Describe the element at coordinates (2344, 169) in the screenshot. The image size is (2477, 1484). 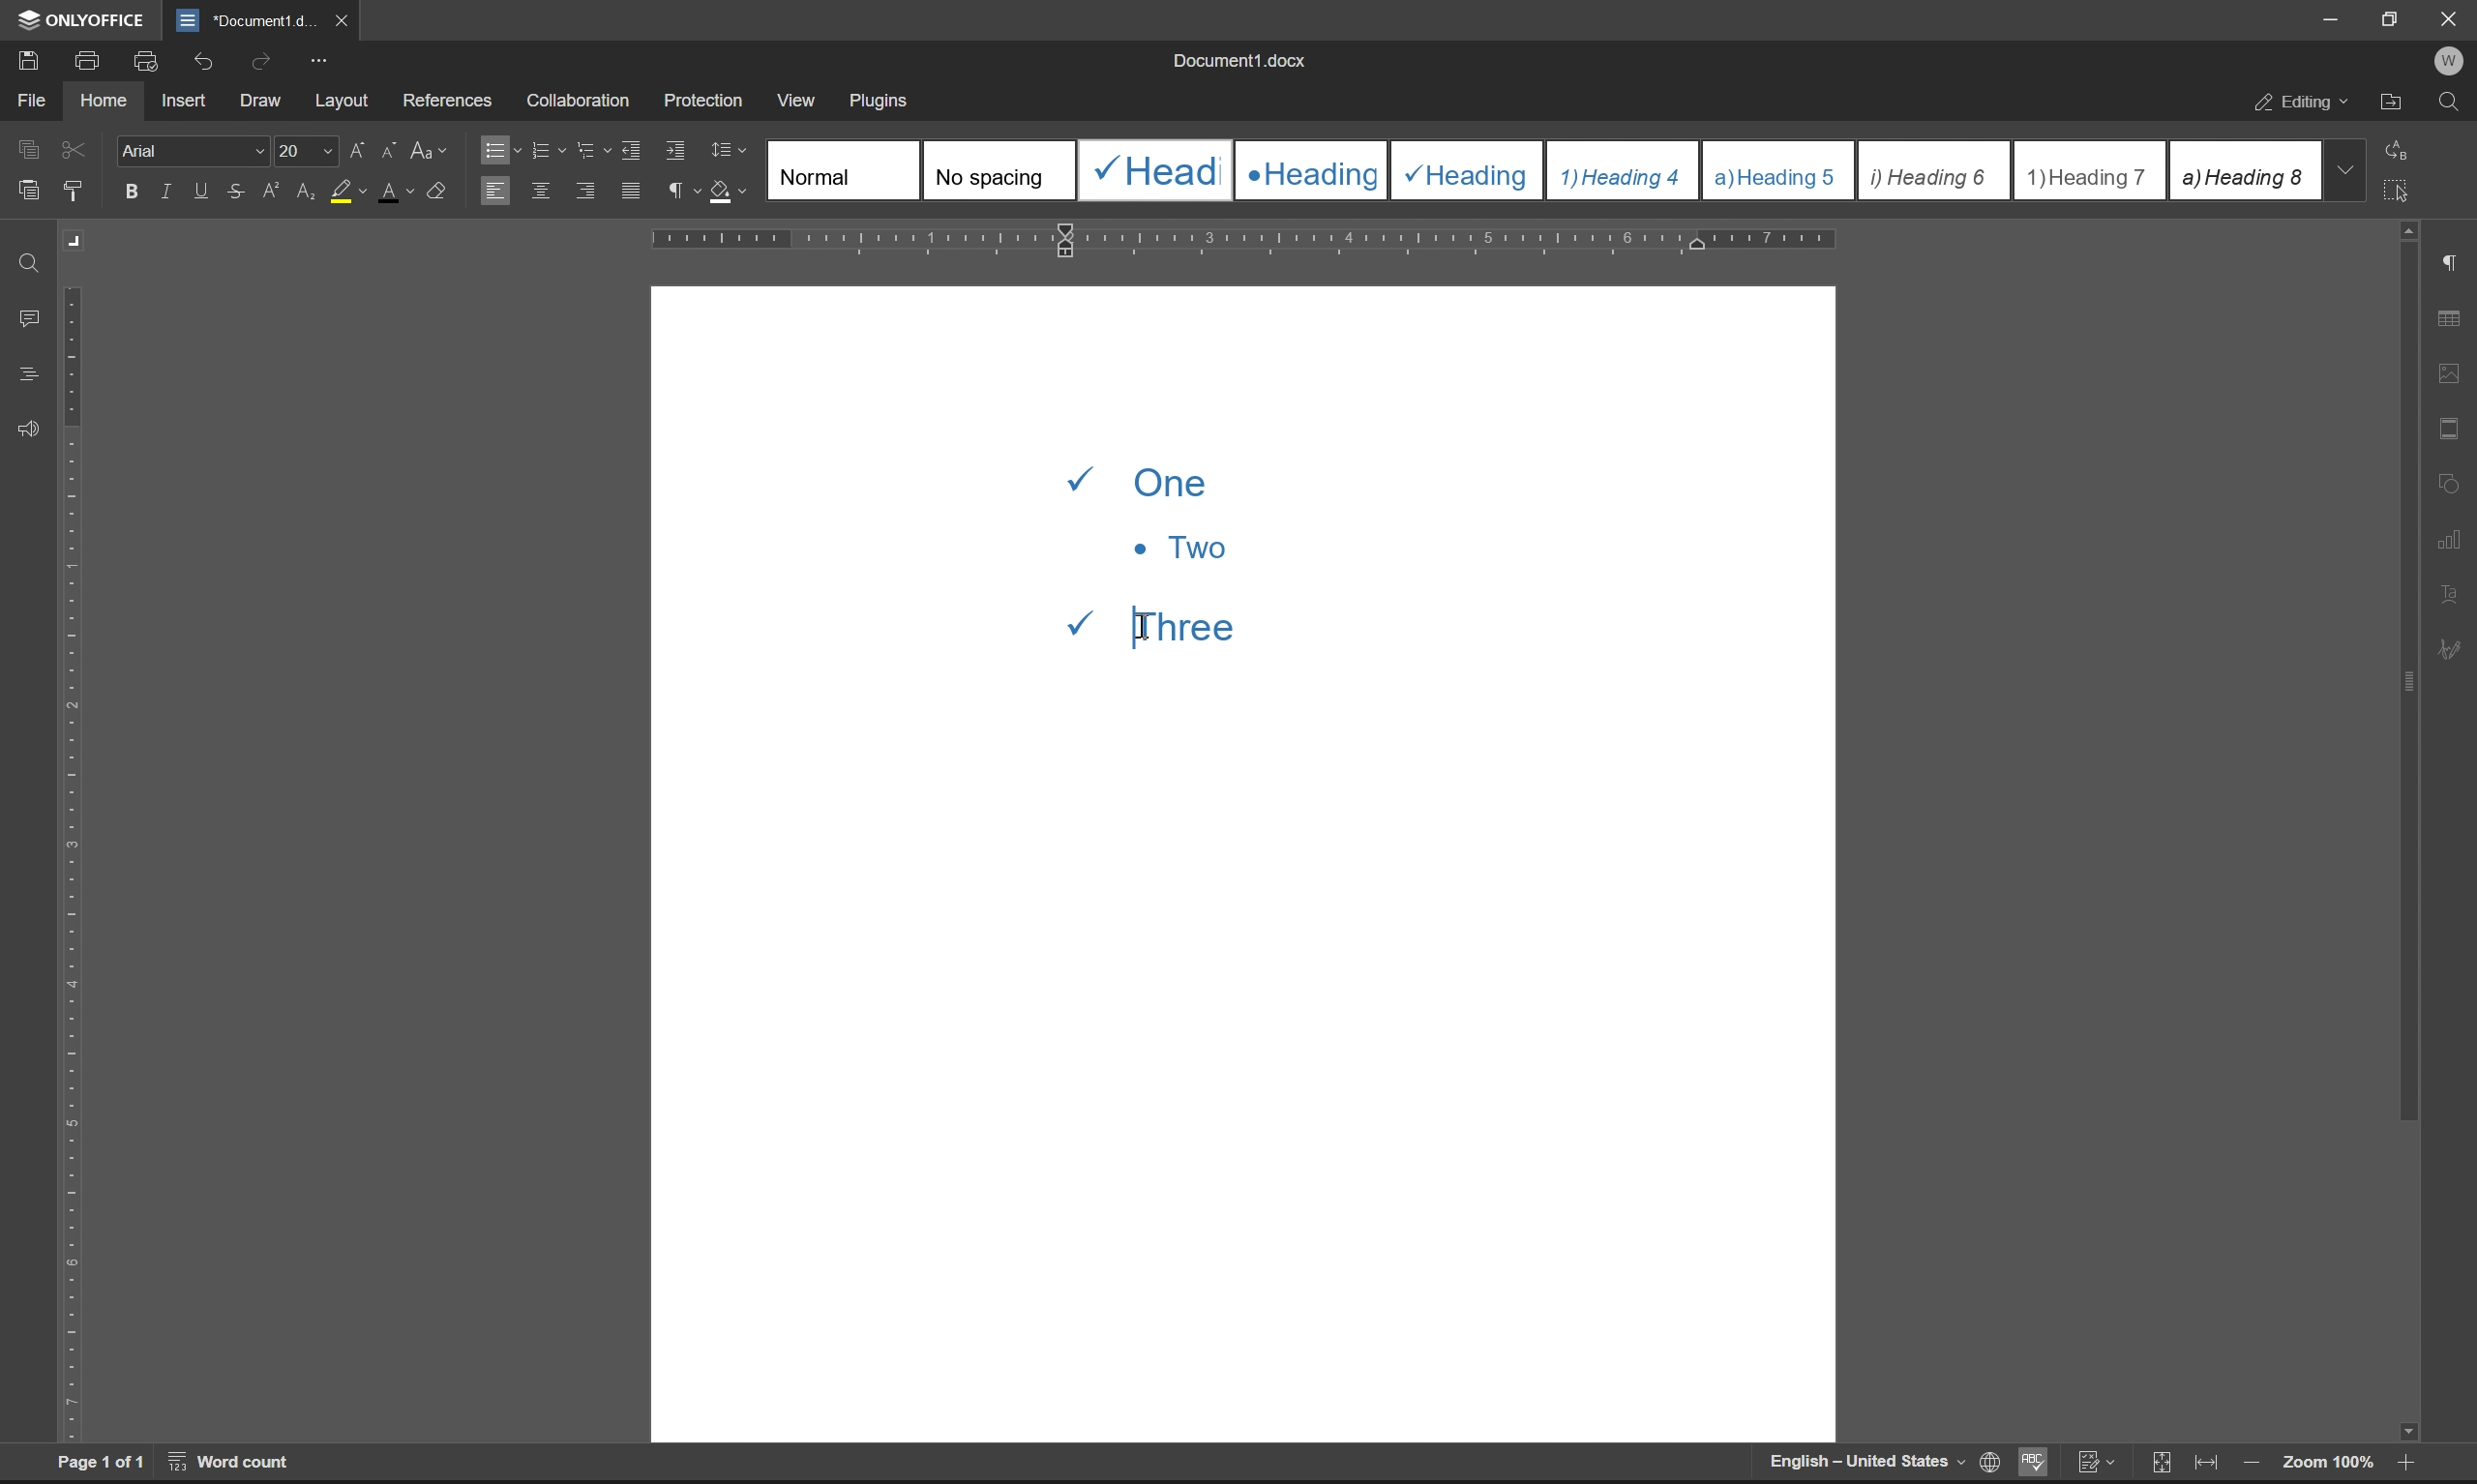
I see `drop down` at that location.